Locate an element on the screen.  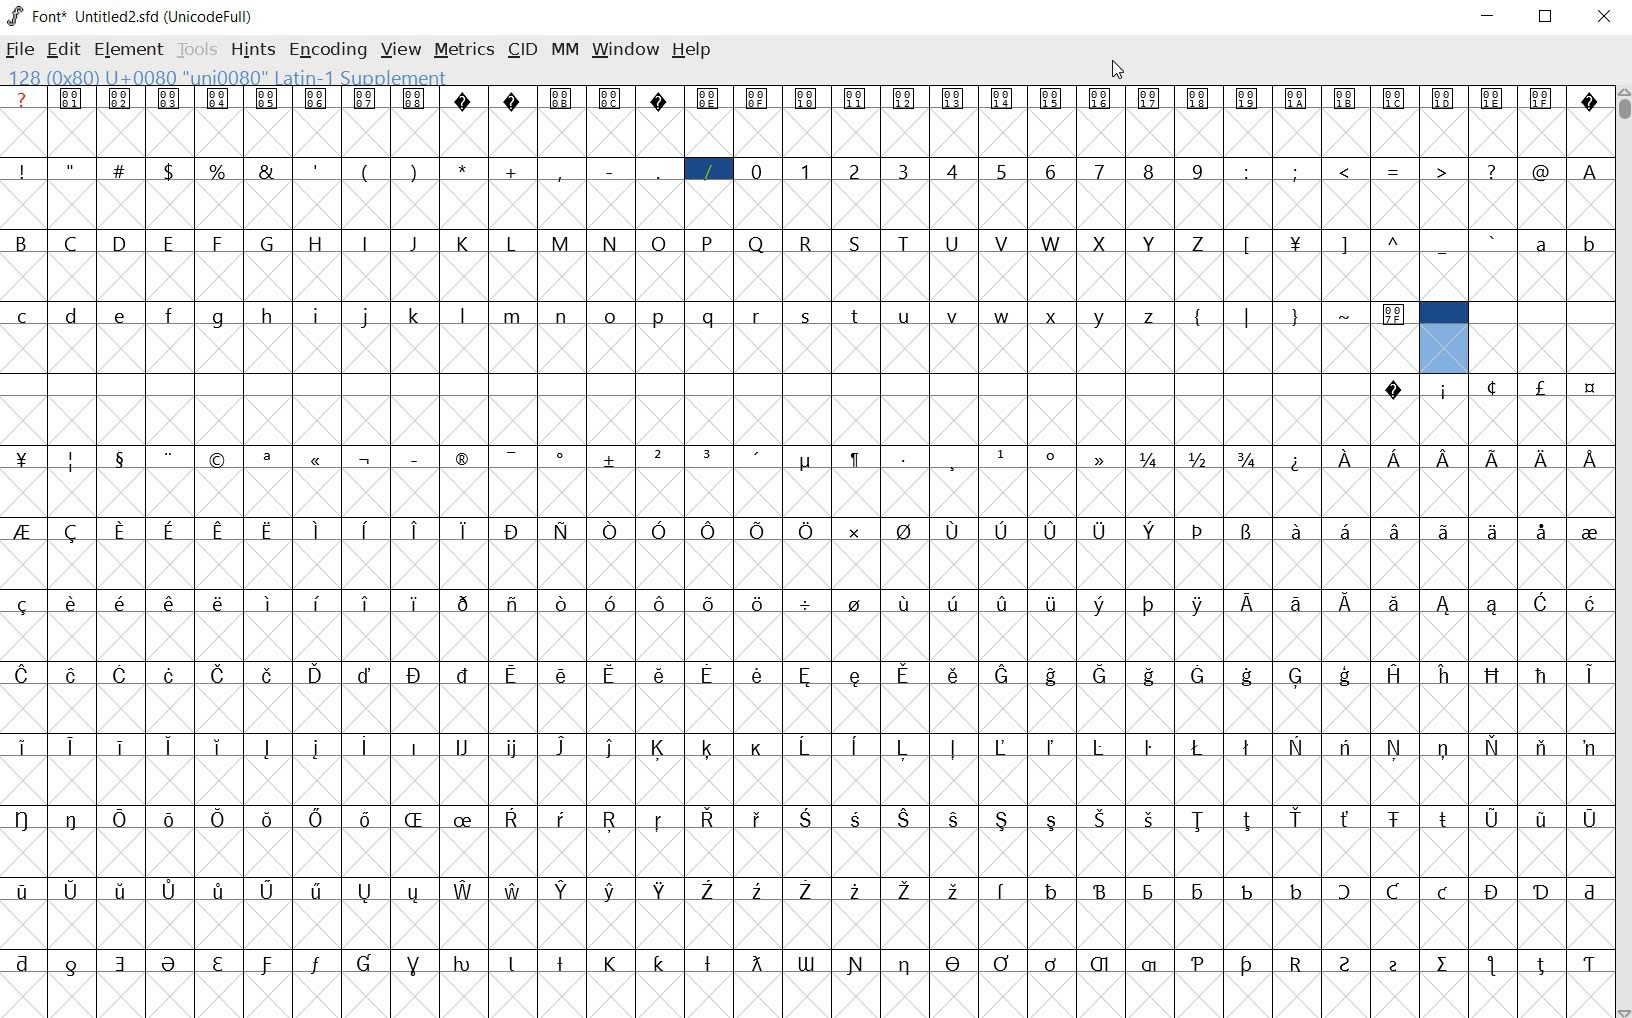
4 is located at coordinates (955, 172).